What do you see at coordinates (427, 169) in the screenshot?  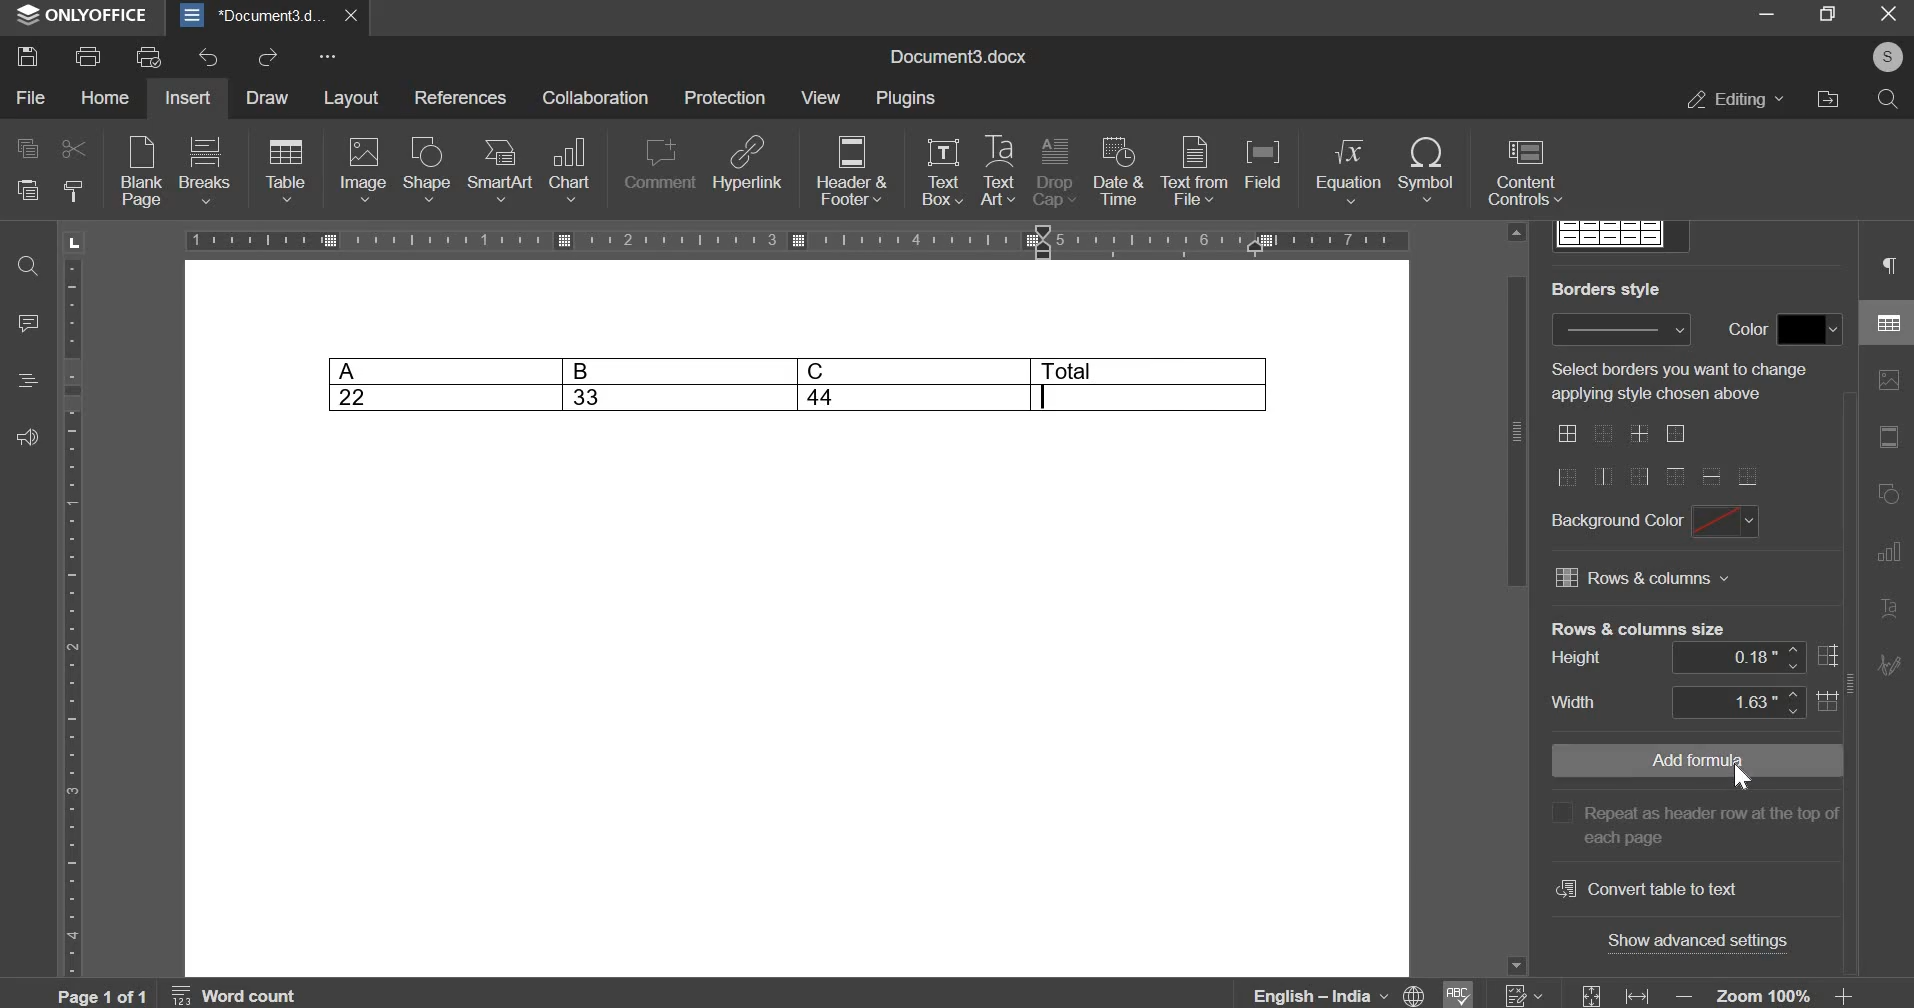 I see `shape` at bounding box center [427, 169].